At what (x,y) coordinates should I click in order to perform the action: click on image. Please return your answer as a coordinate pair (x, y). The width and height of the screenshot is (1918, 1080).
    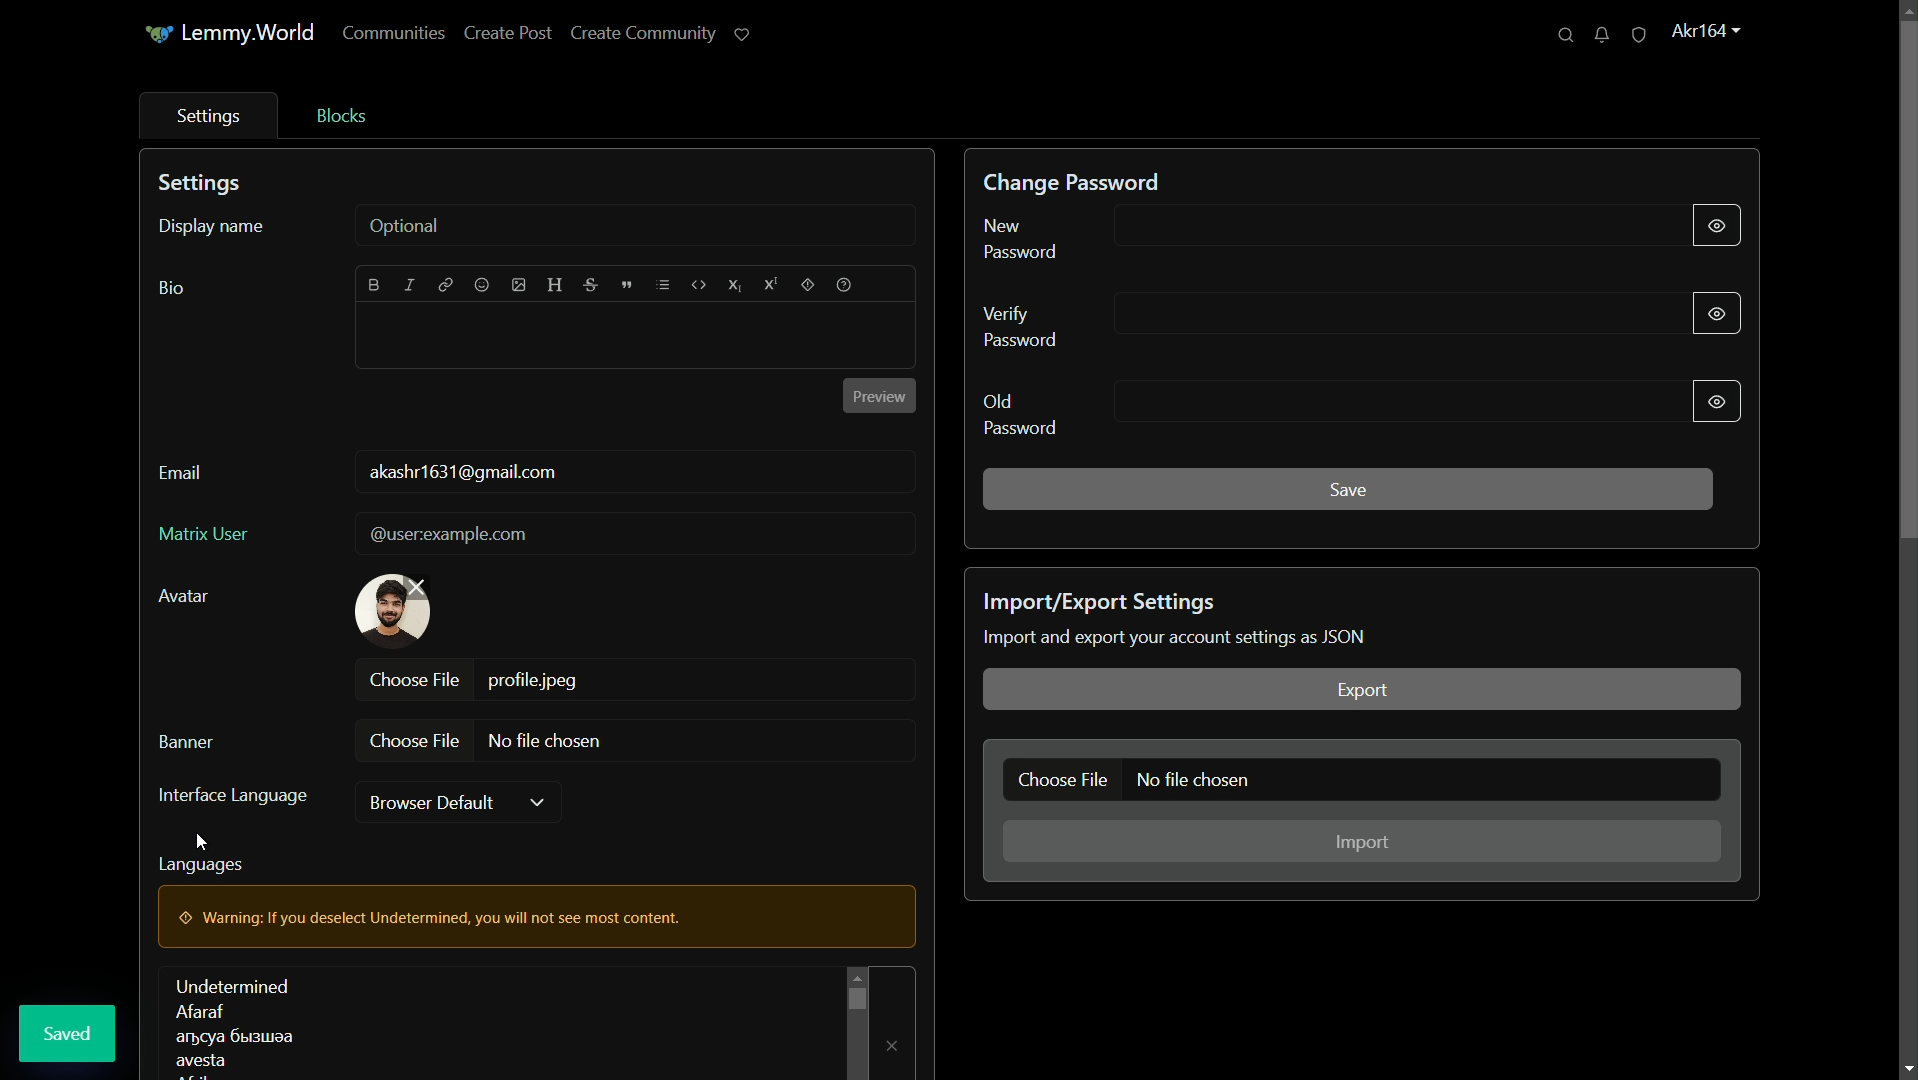
    Looking at the image, I should click on (517, 287).